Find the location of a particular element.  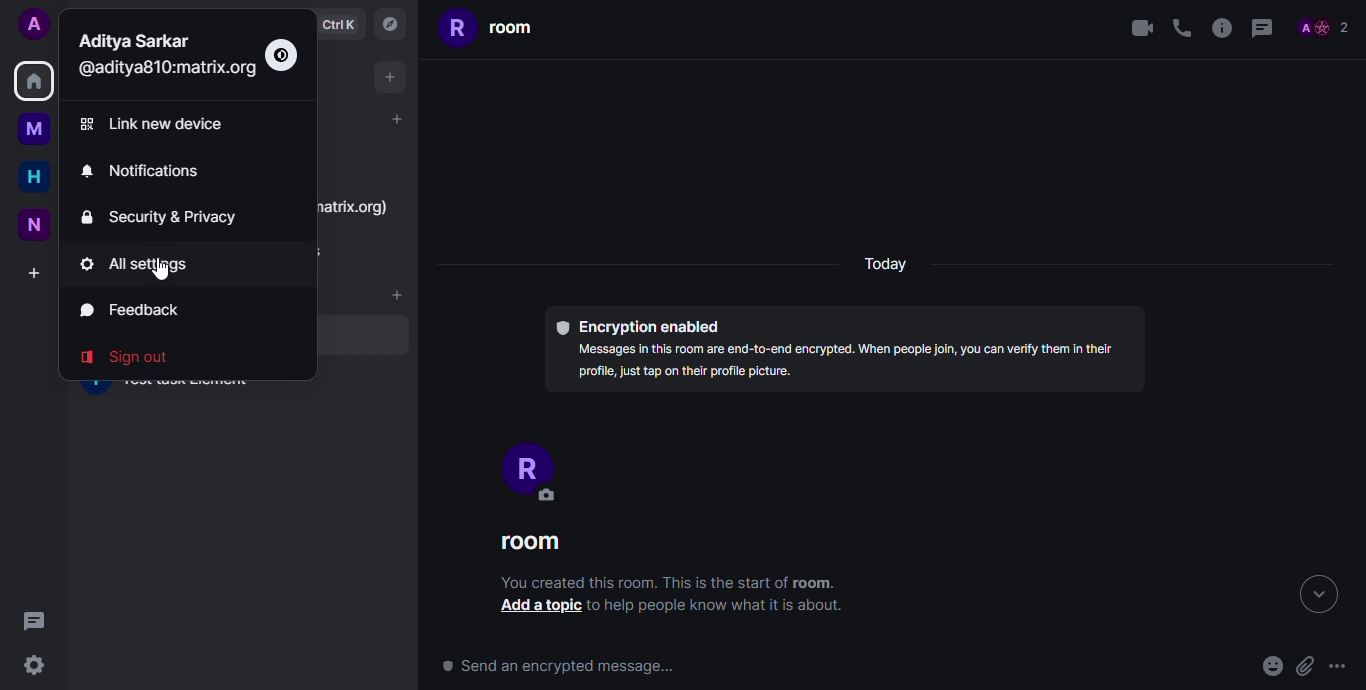

emoji is located at coordinates (1272, 667).